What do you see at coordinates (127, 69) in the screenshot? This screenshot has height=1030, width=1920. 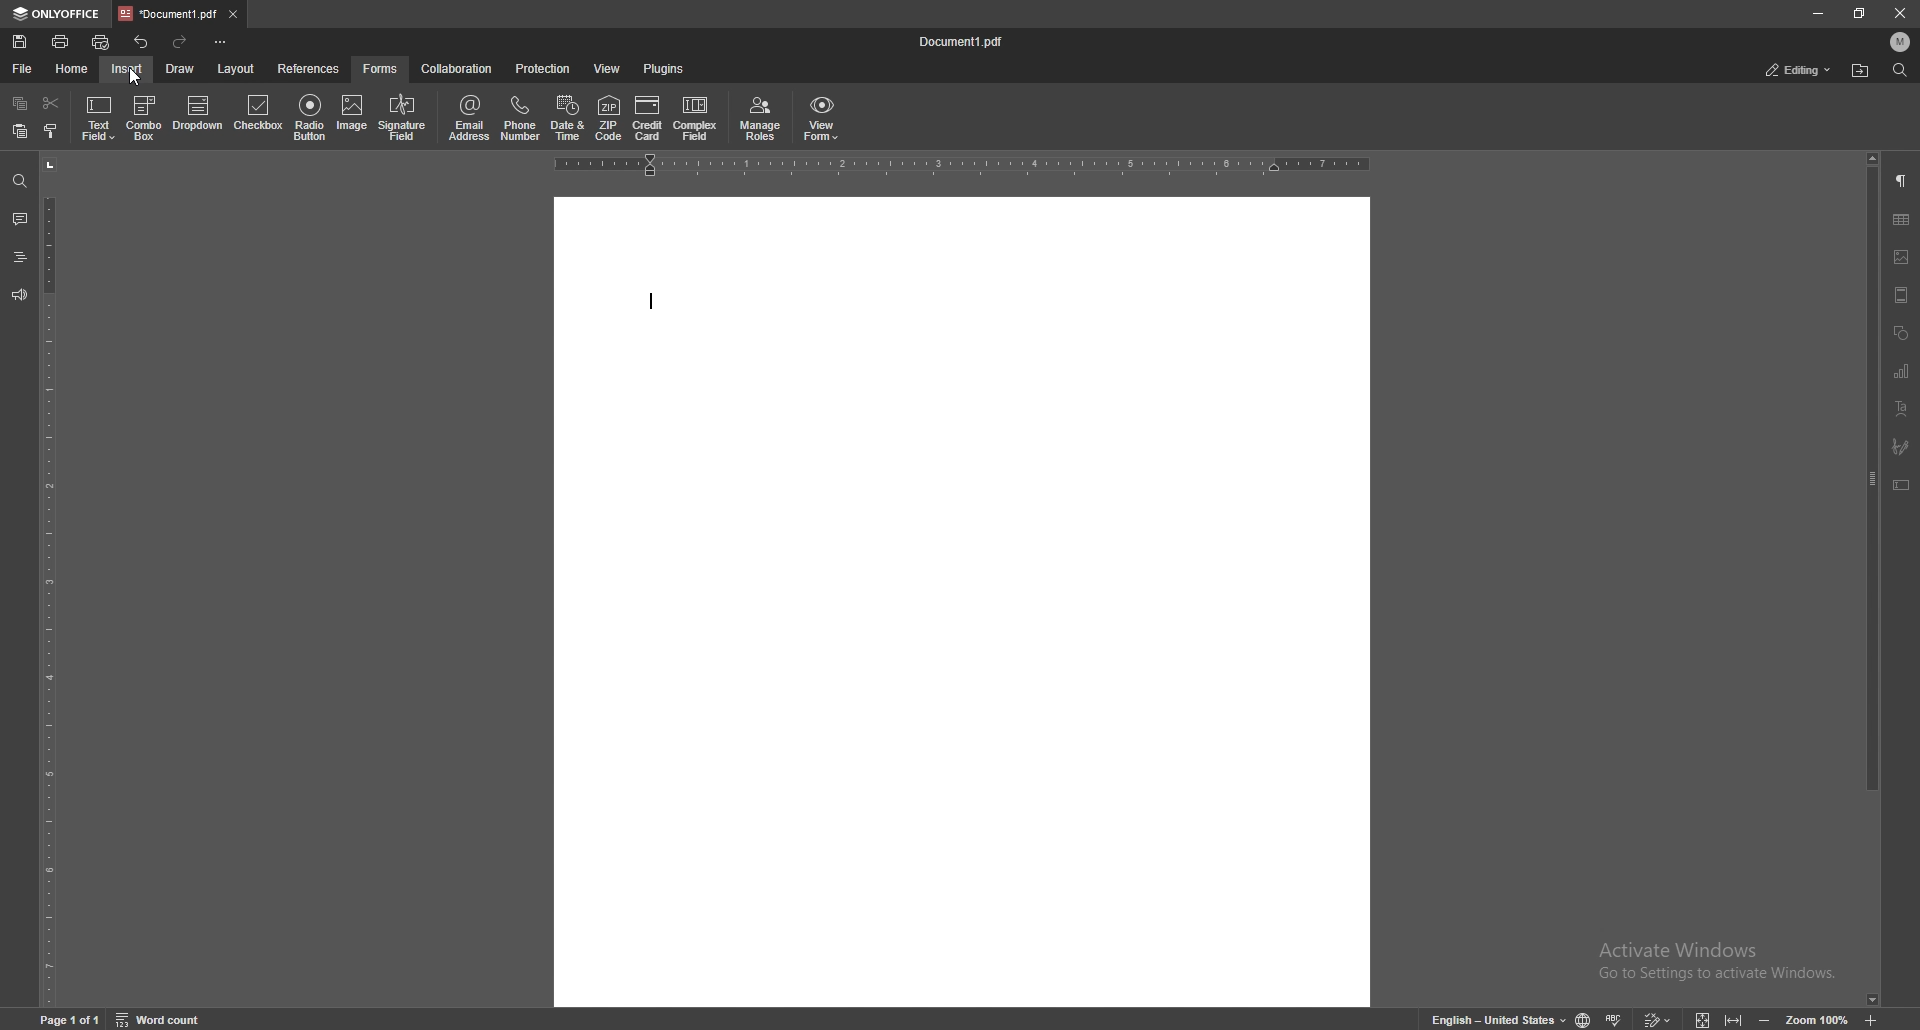 I see `insert` at bounding box center [127, 69].